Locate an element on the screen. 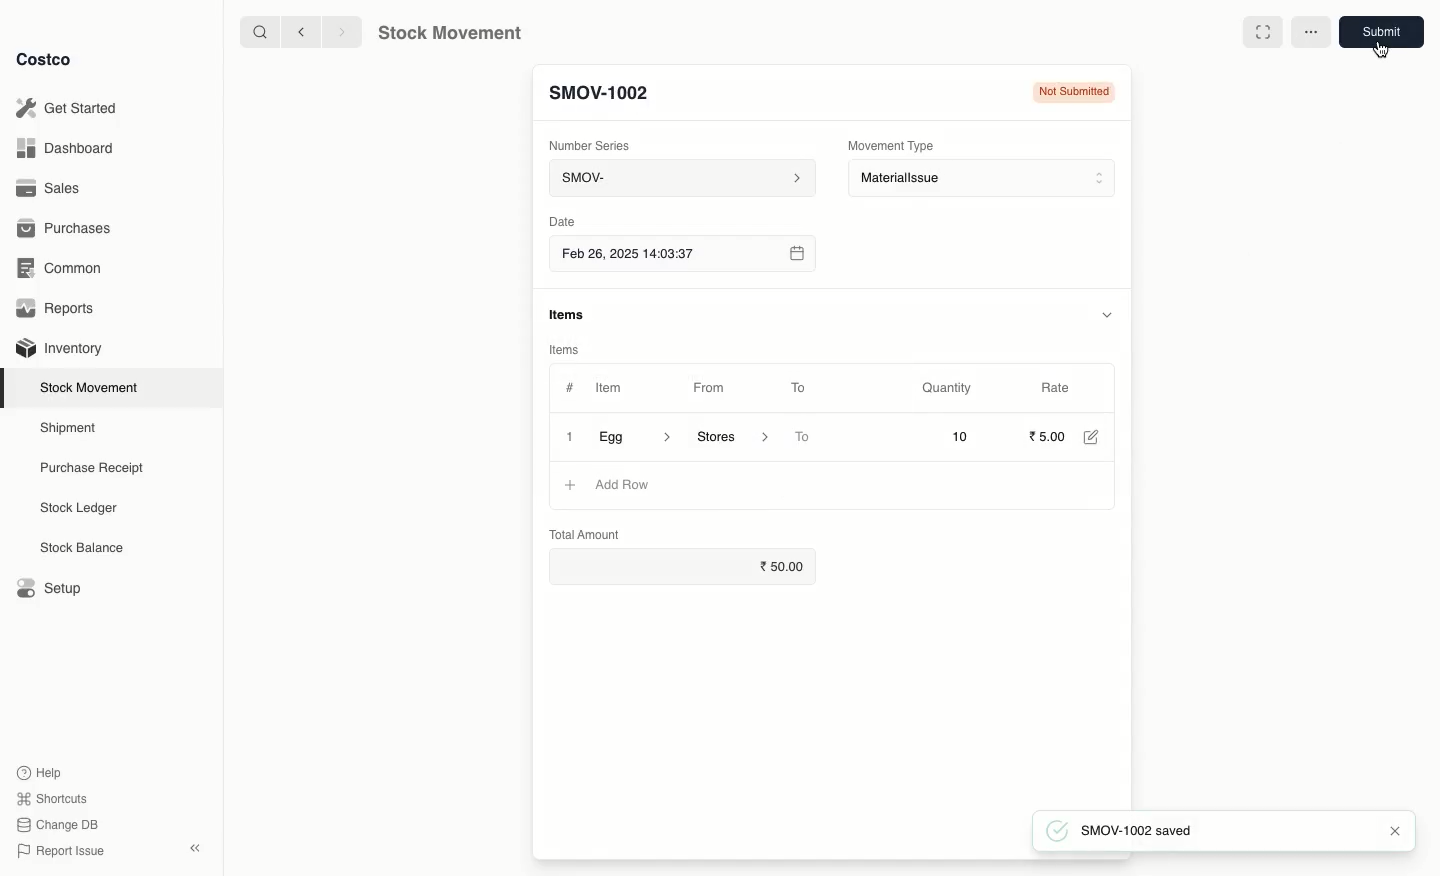 Image resolution: width=1440 pixels, height=876 pixels. Not submitted is located at coordinates (1072, 94).